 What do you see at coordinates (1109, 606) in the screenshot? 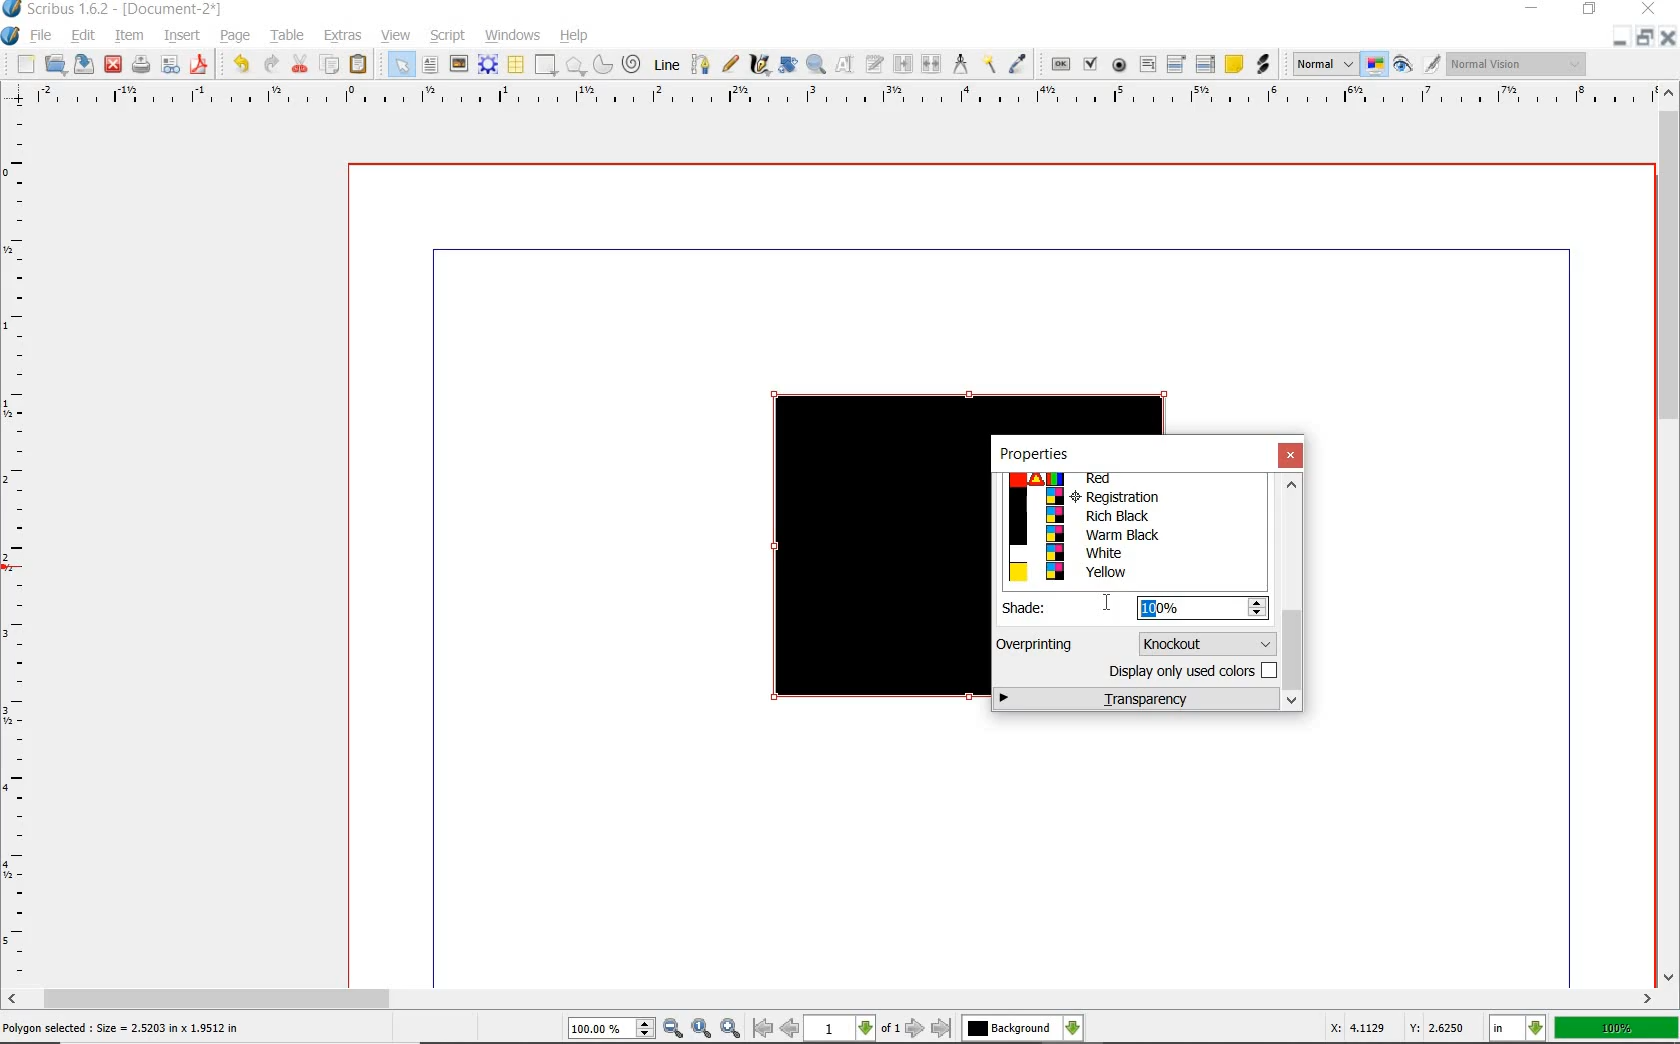
I see `cursor` at bounding box center [1109, 606].